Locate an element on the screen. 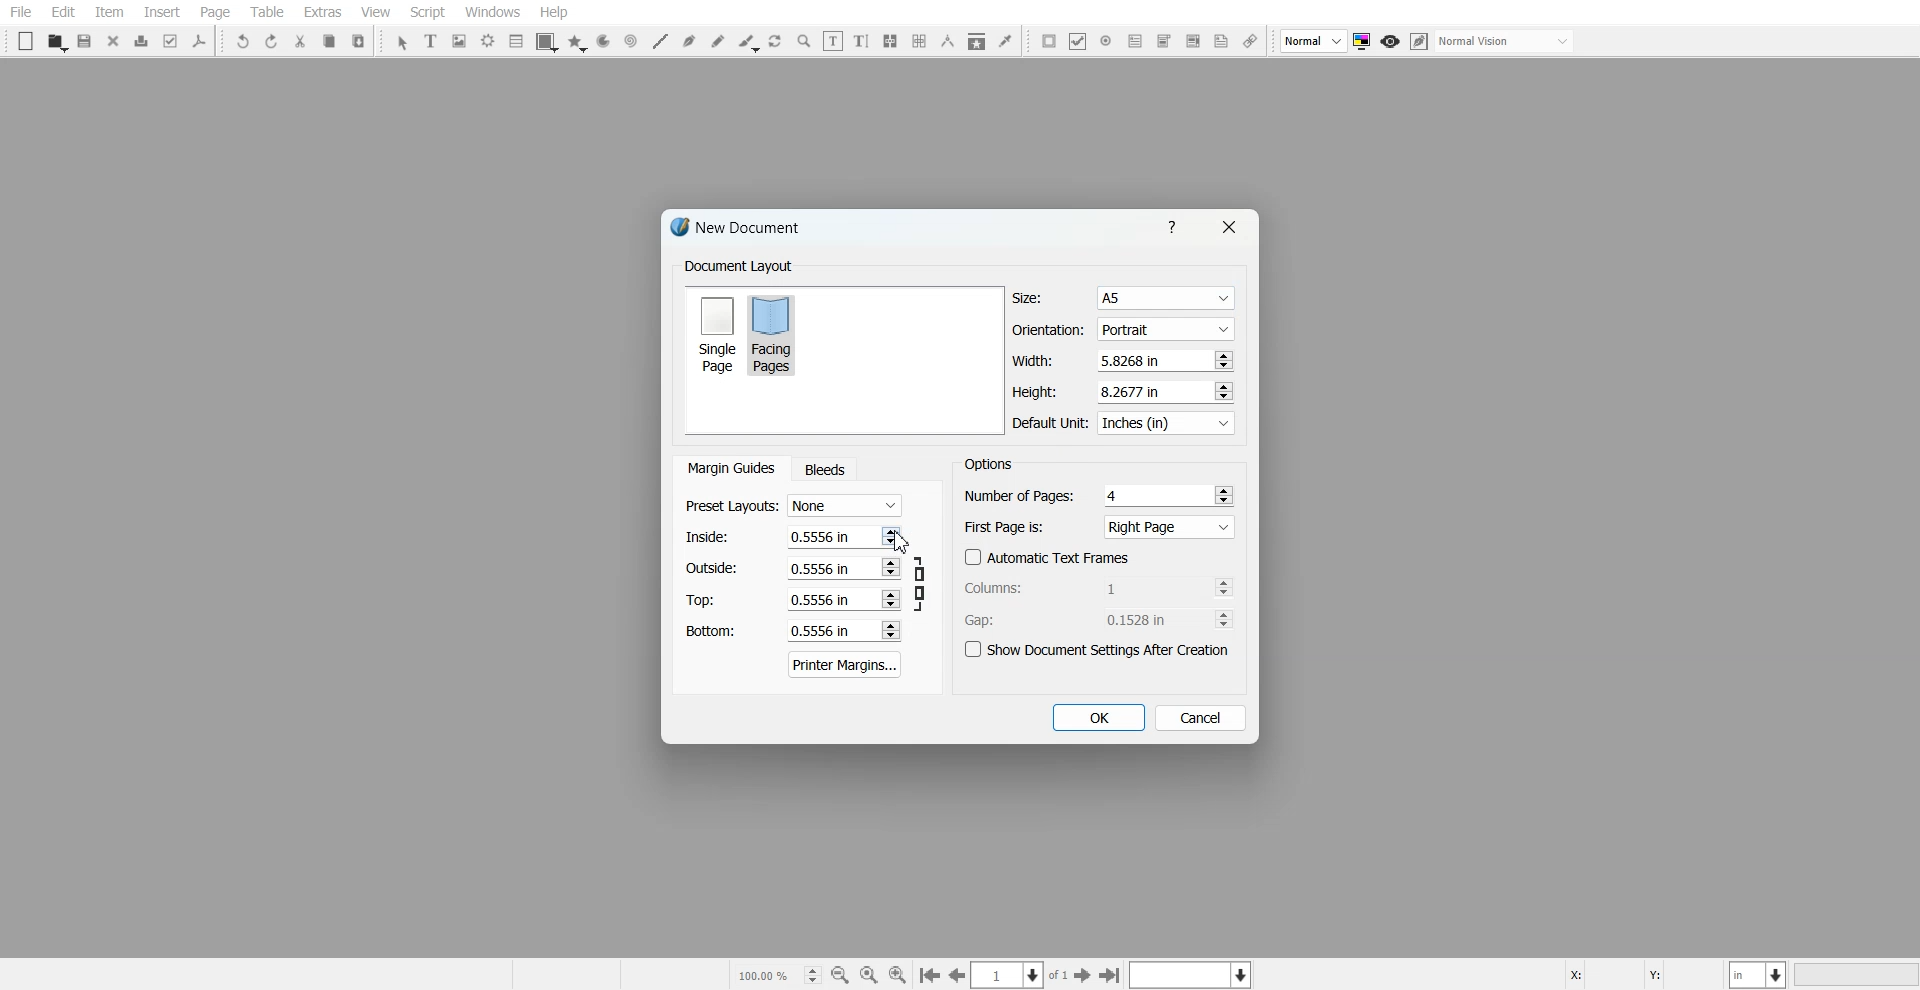 This screenshot has width=1920, height=990. Arc is located at coordinates (603, 42).